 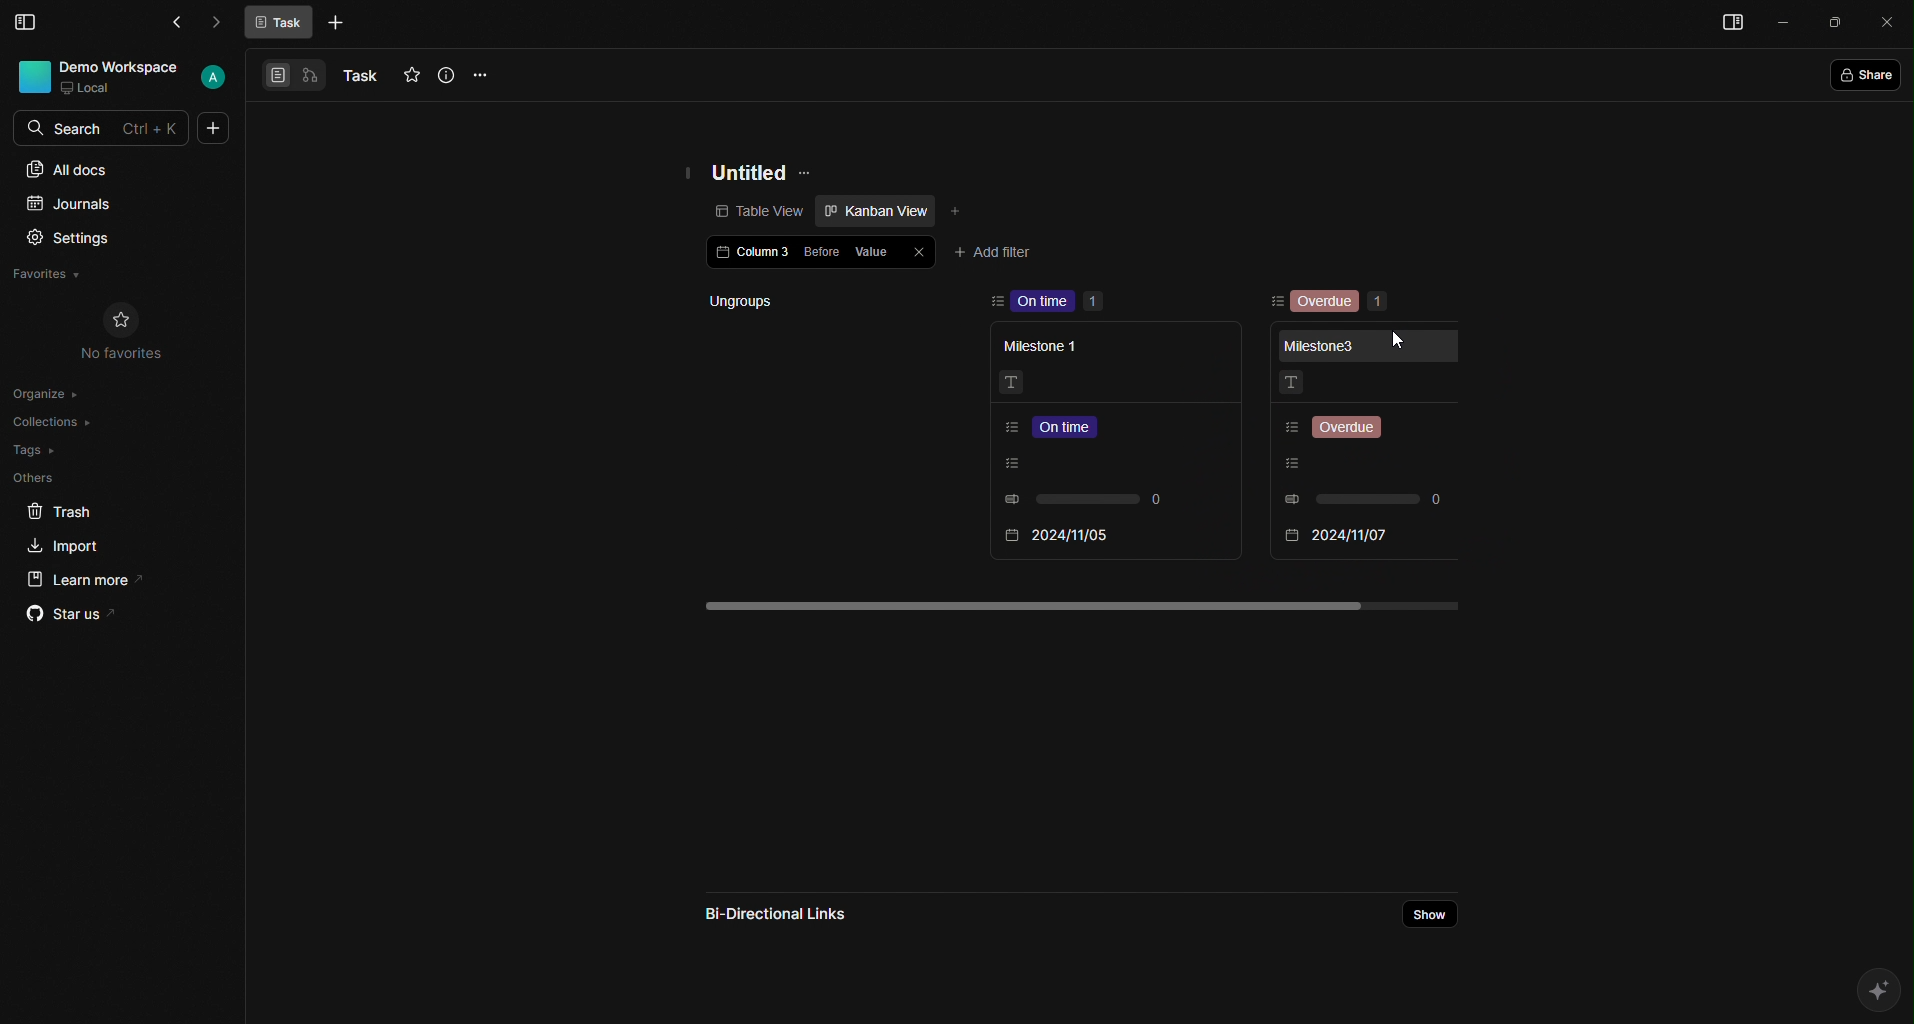 What do you see at coordinates (1342, 302) in the screenshot?
I see `Overdue` at bounding box center [1342, 302].